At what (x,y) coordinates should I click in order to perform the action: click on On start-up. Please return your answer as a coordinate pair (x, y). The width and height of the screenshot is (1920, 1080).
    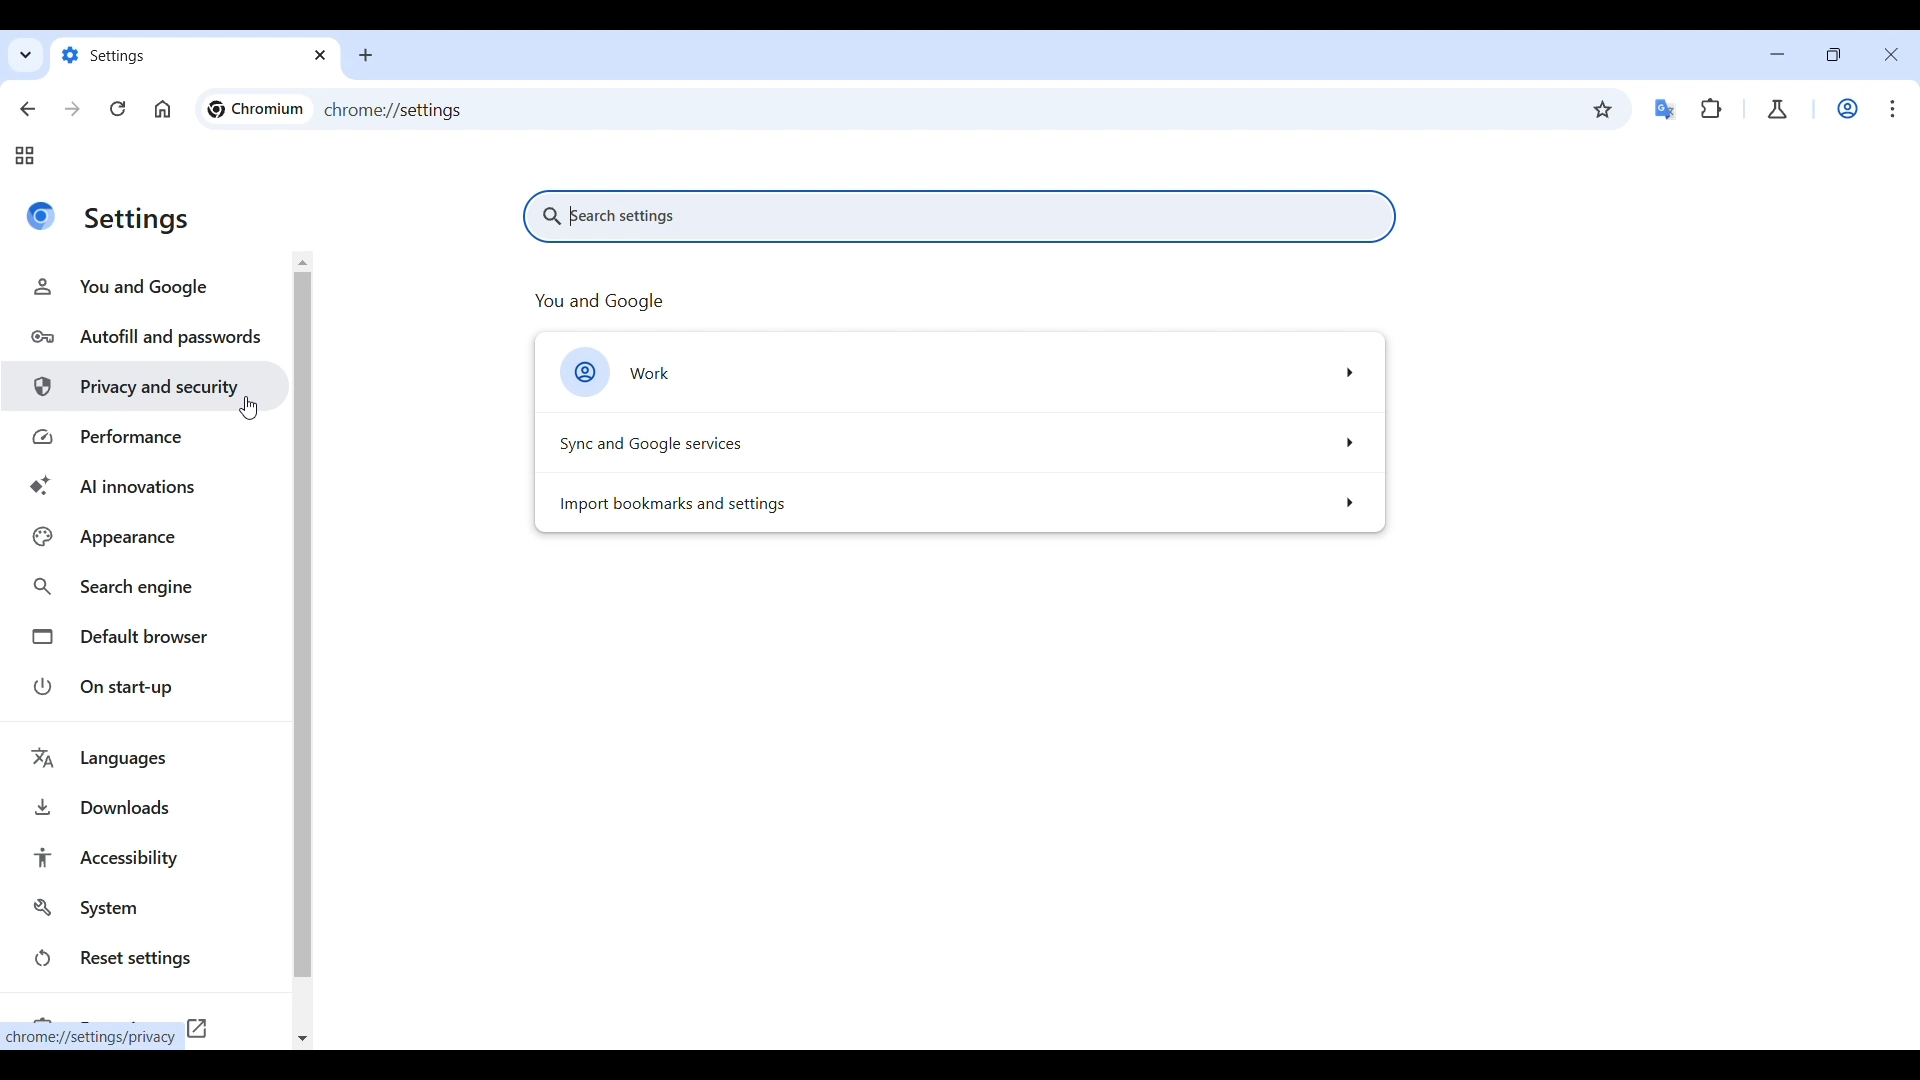
    Looking at the image, I should click on (148, 687).